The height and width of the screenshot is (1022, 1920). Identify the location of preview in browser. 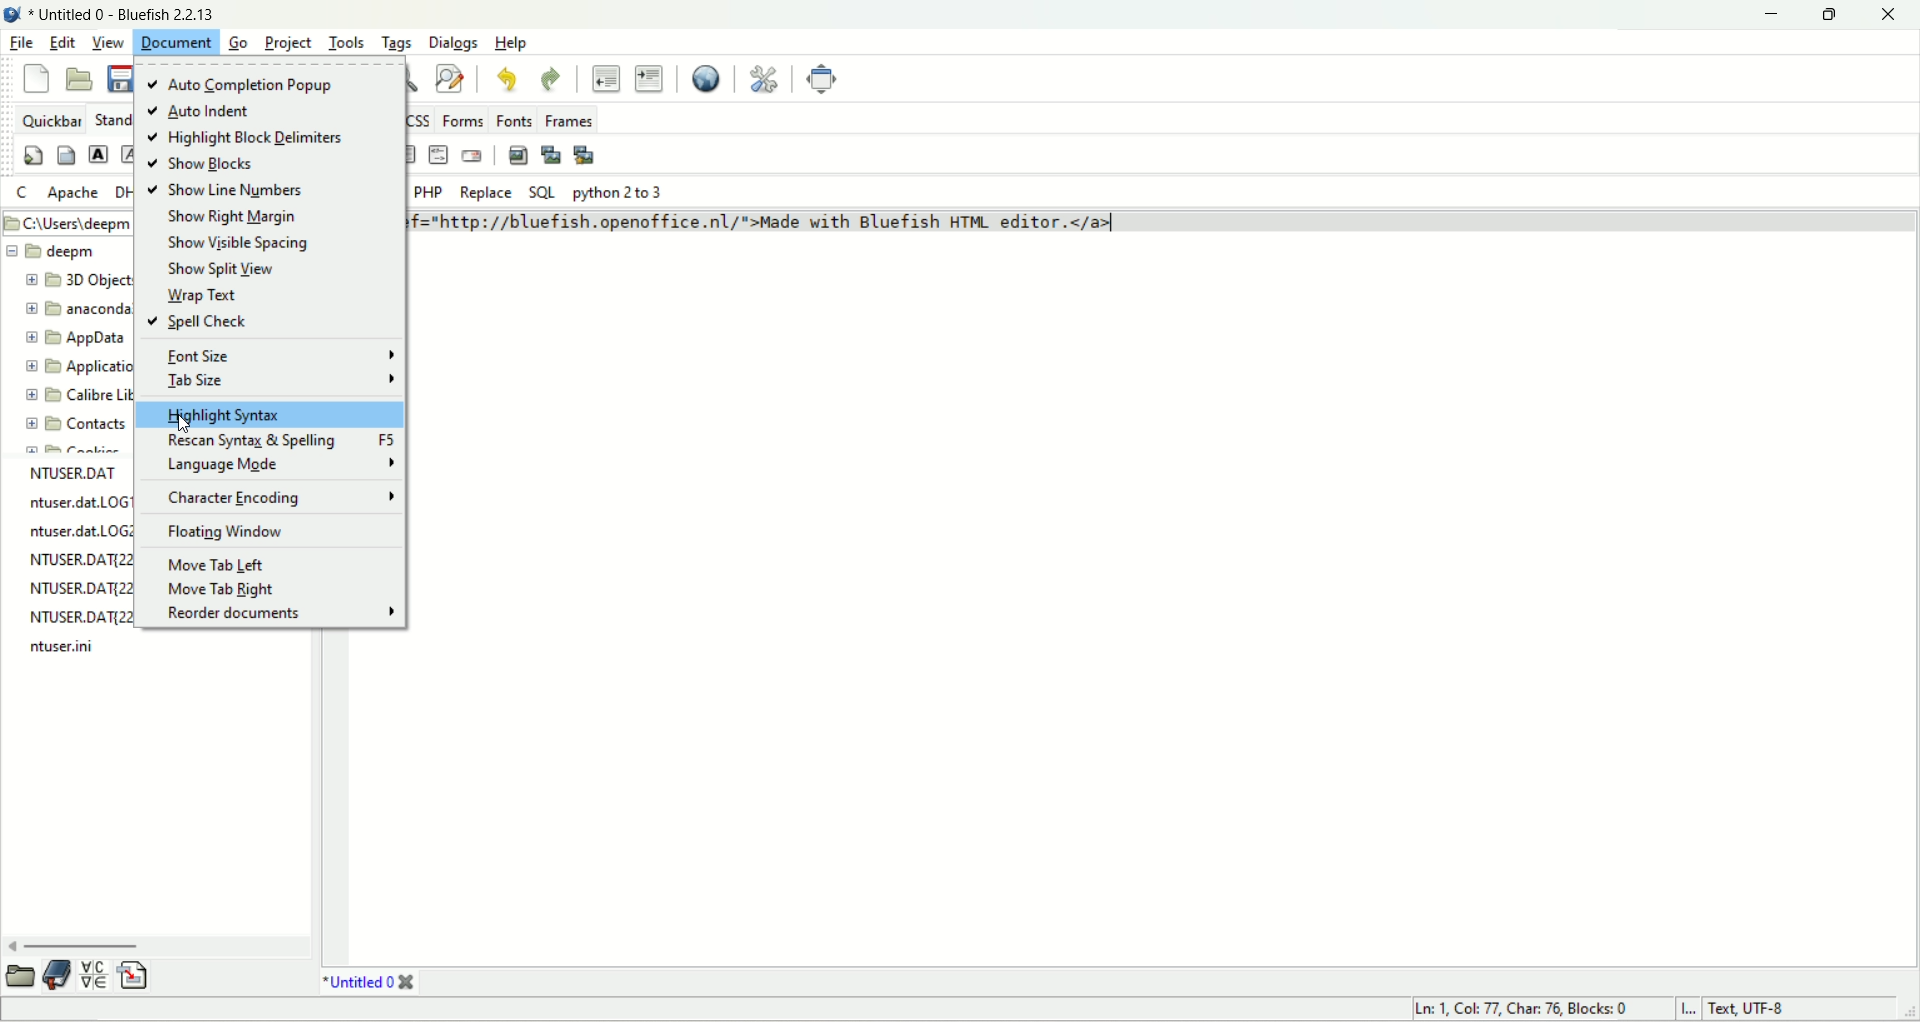
(708, 80).